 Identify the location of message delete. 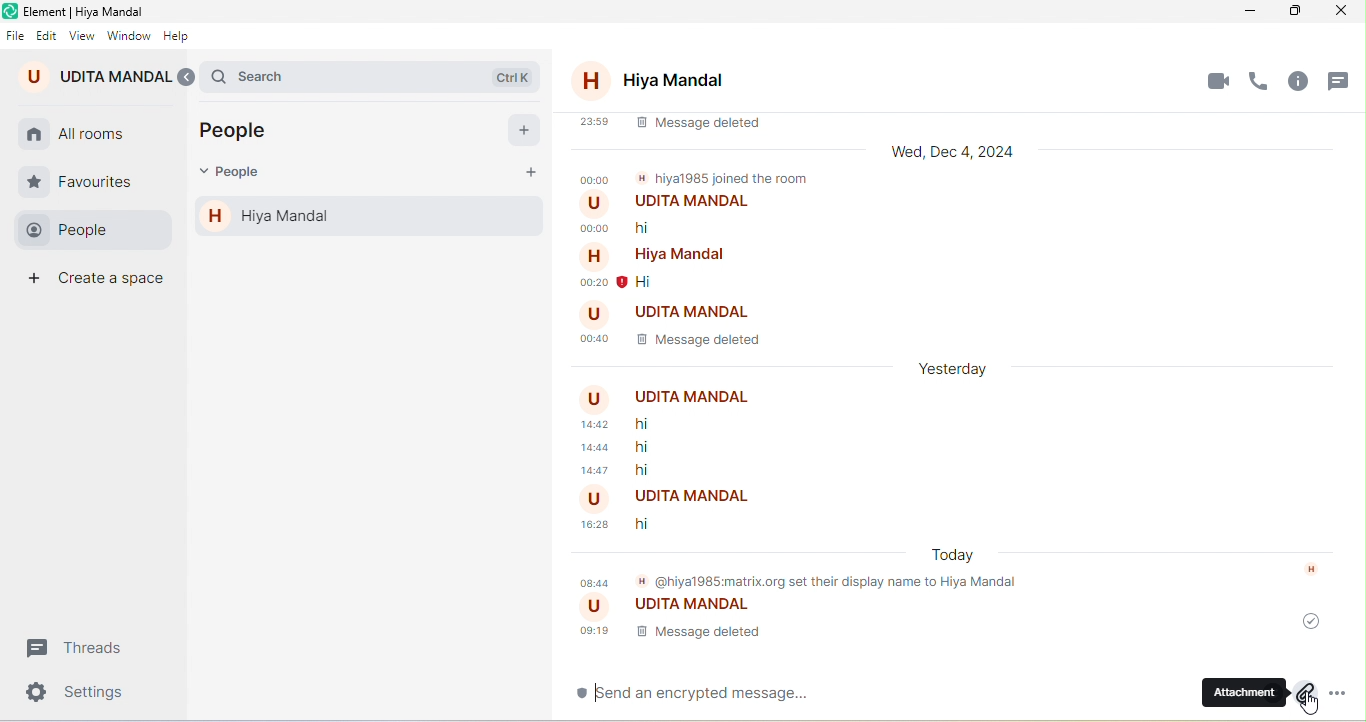
(673, 129).